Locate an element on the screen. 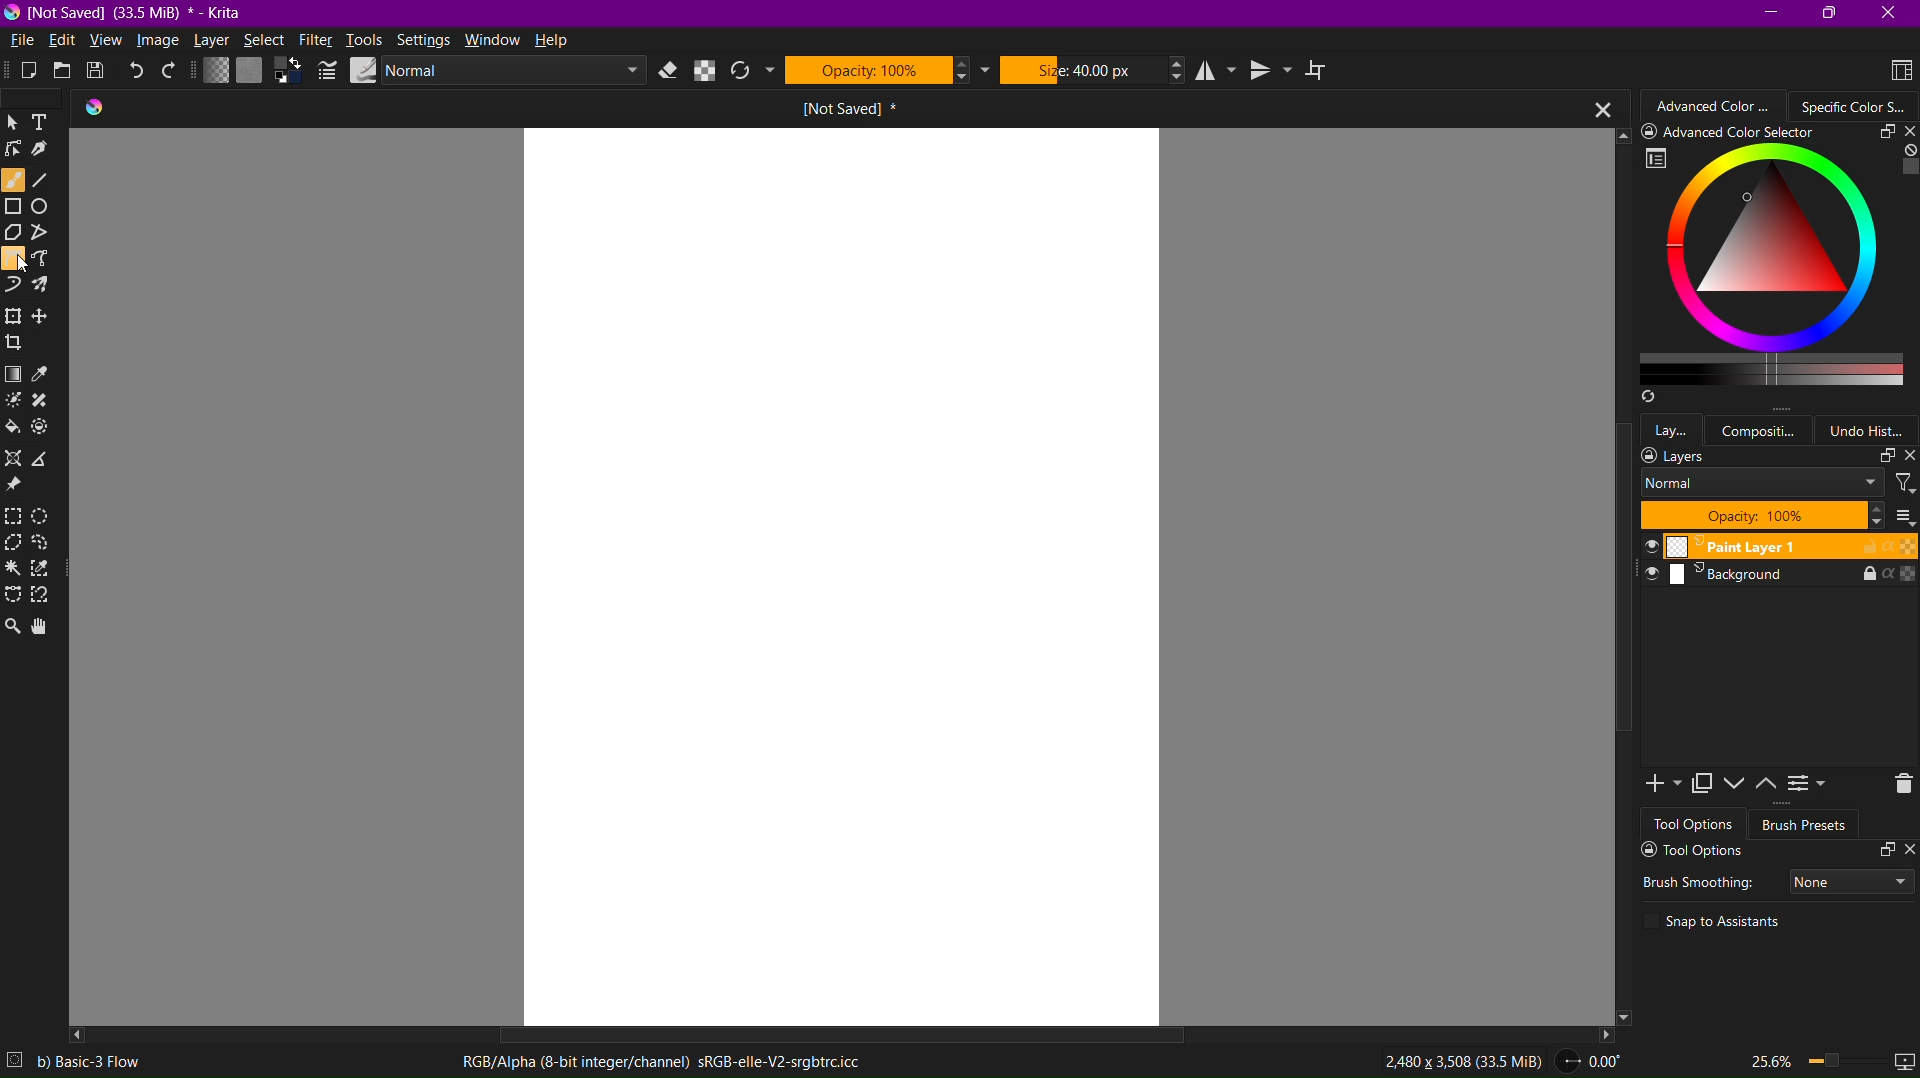 The height and width of the screenshot is (1078, 1920). Scrollbar is located at coordinates (1620, 605).